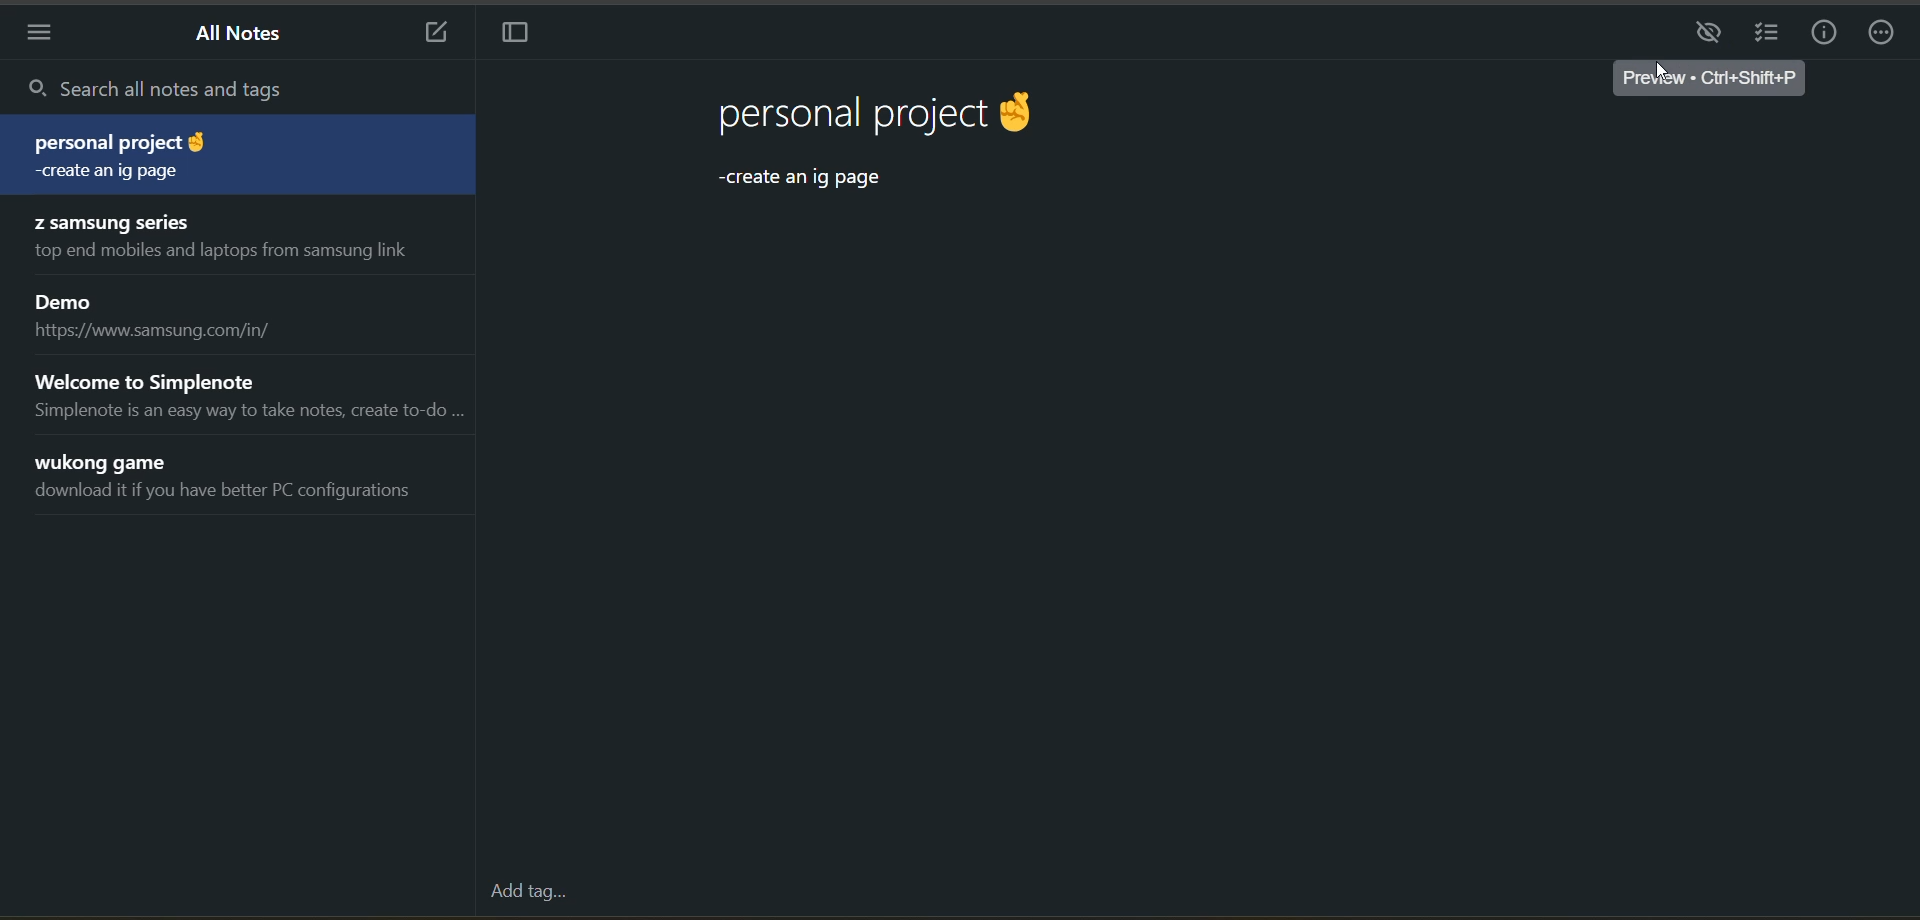 This screenshot has height=920, width=1920. I want to click on add tag, so click(527, 894).